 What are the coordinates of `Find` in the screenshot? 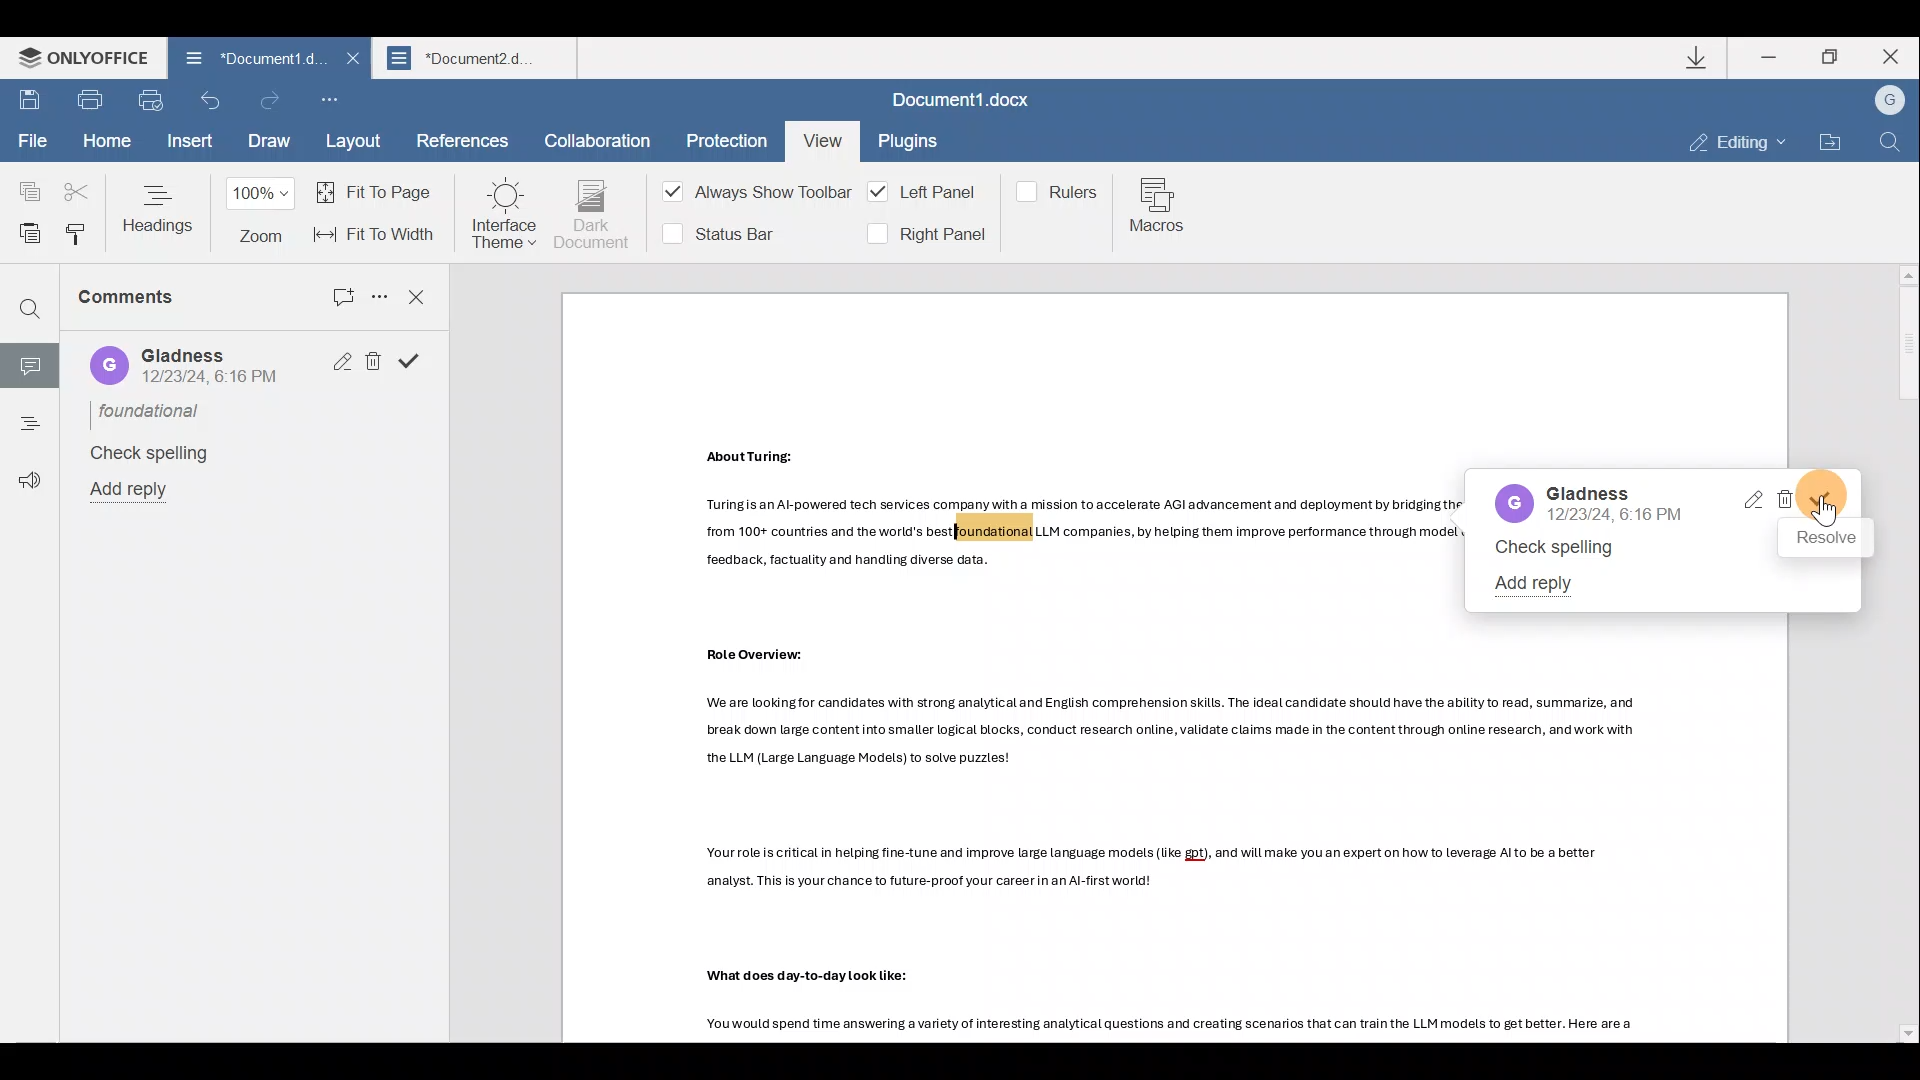 It's located at (30, 311).